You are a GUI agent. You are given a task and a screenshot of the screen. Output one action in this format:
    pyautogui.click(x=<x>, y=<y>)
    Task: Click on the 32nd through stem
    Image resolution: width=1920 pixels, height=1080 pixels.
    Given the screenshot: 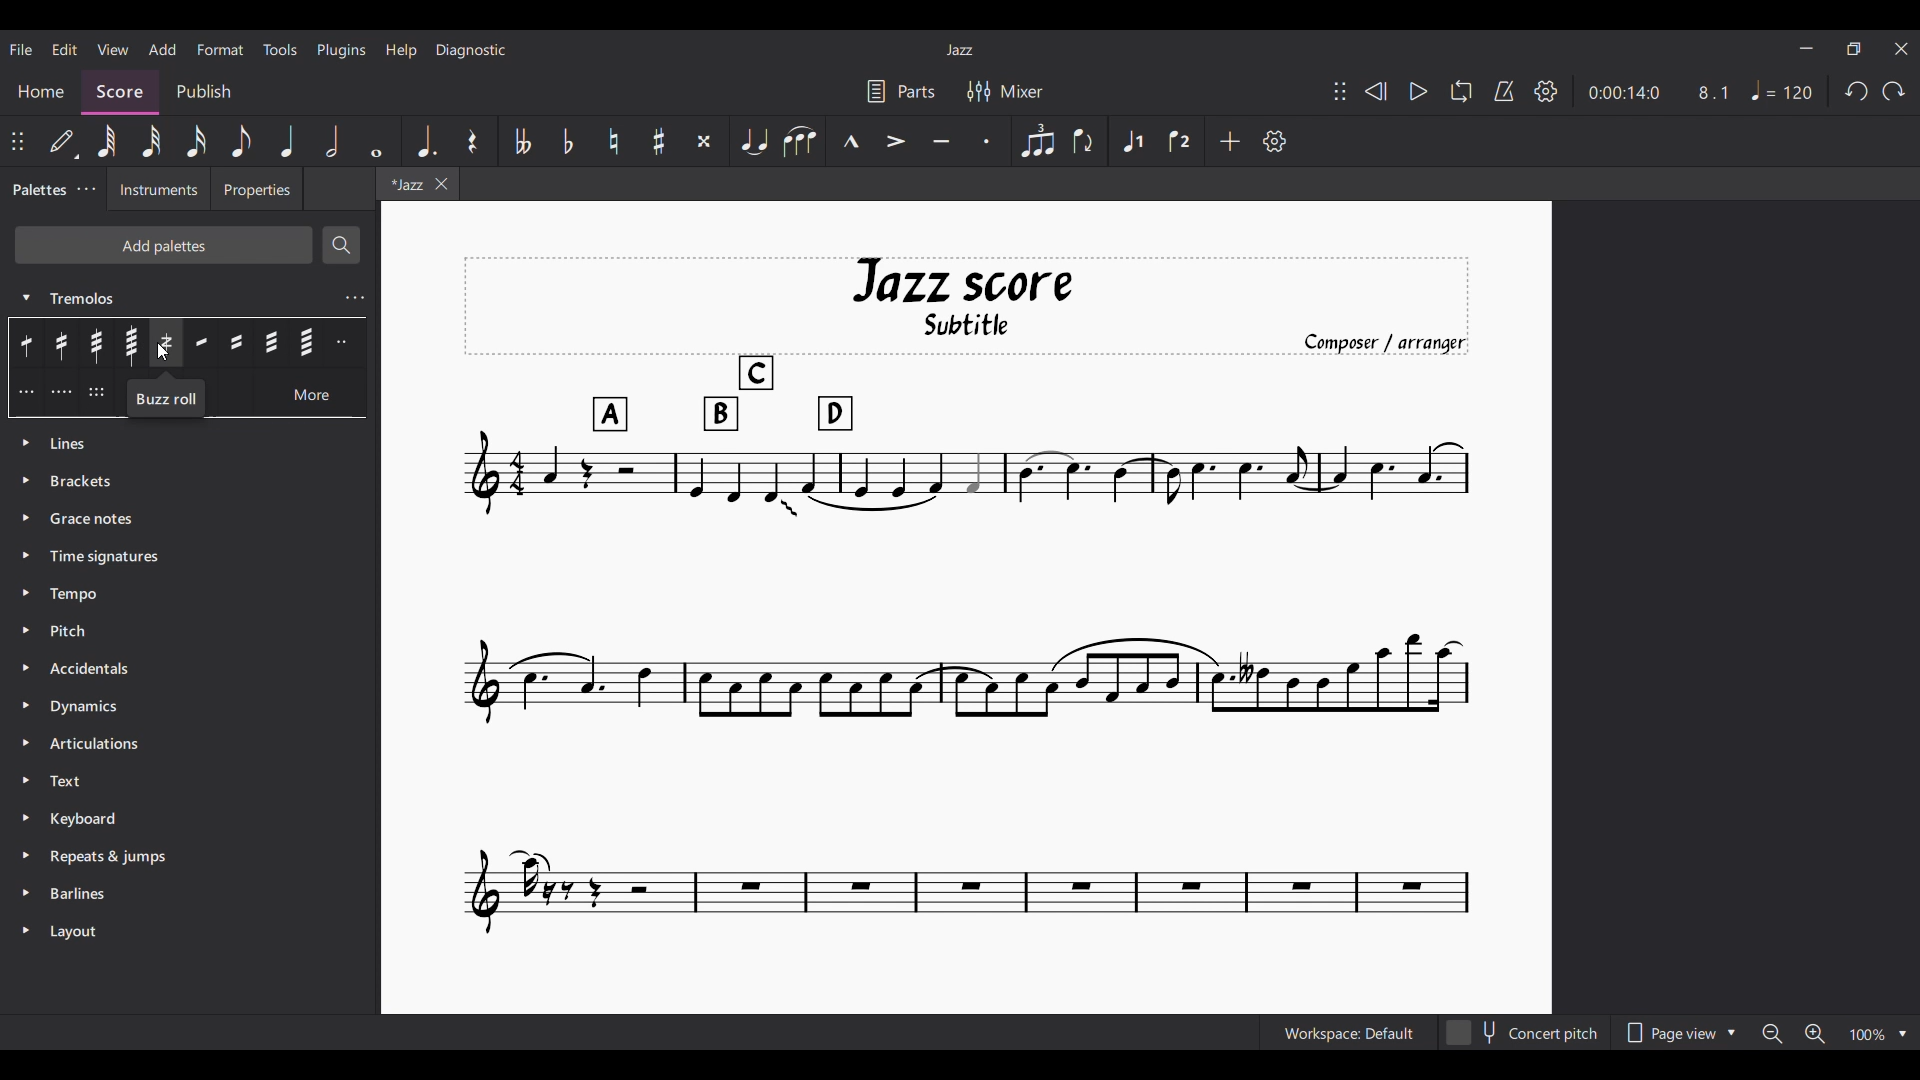 What is the action you would take?
    pyautogui.click(x=96, y=343)
    